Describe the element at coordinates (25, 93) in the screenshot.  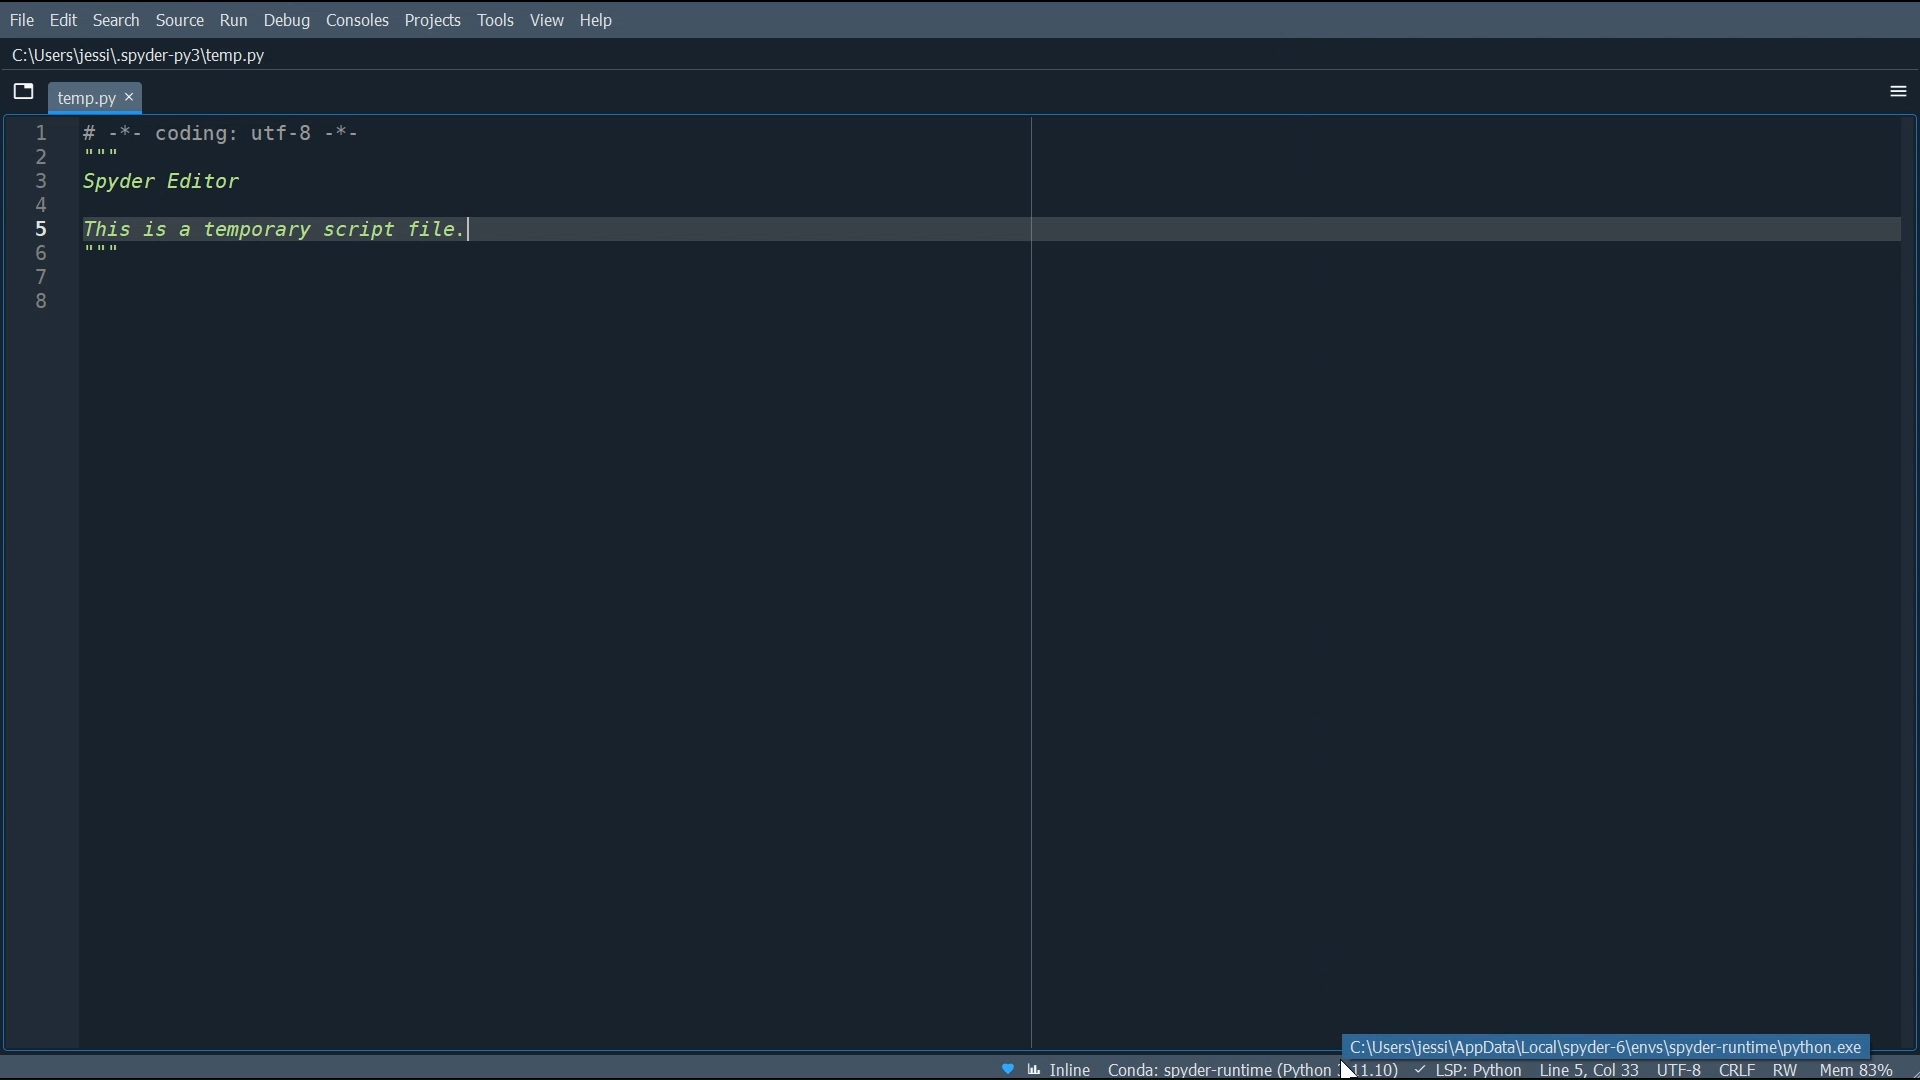
I see `Browse Tabs` at that location.